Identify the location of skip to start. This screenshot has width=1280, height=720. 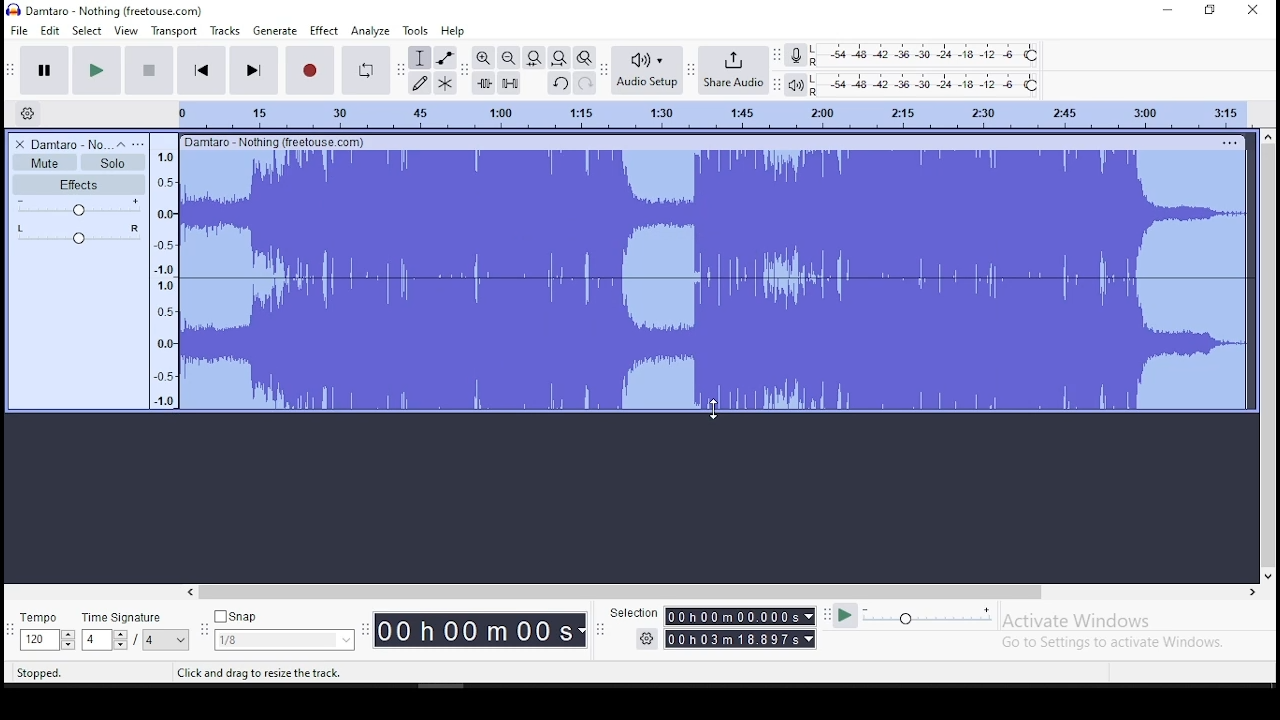
(202, 69).